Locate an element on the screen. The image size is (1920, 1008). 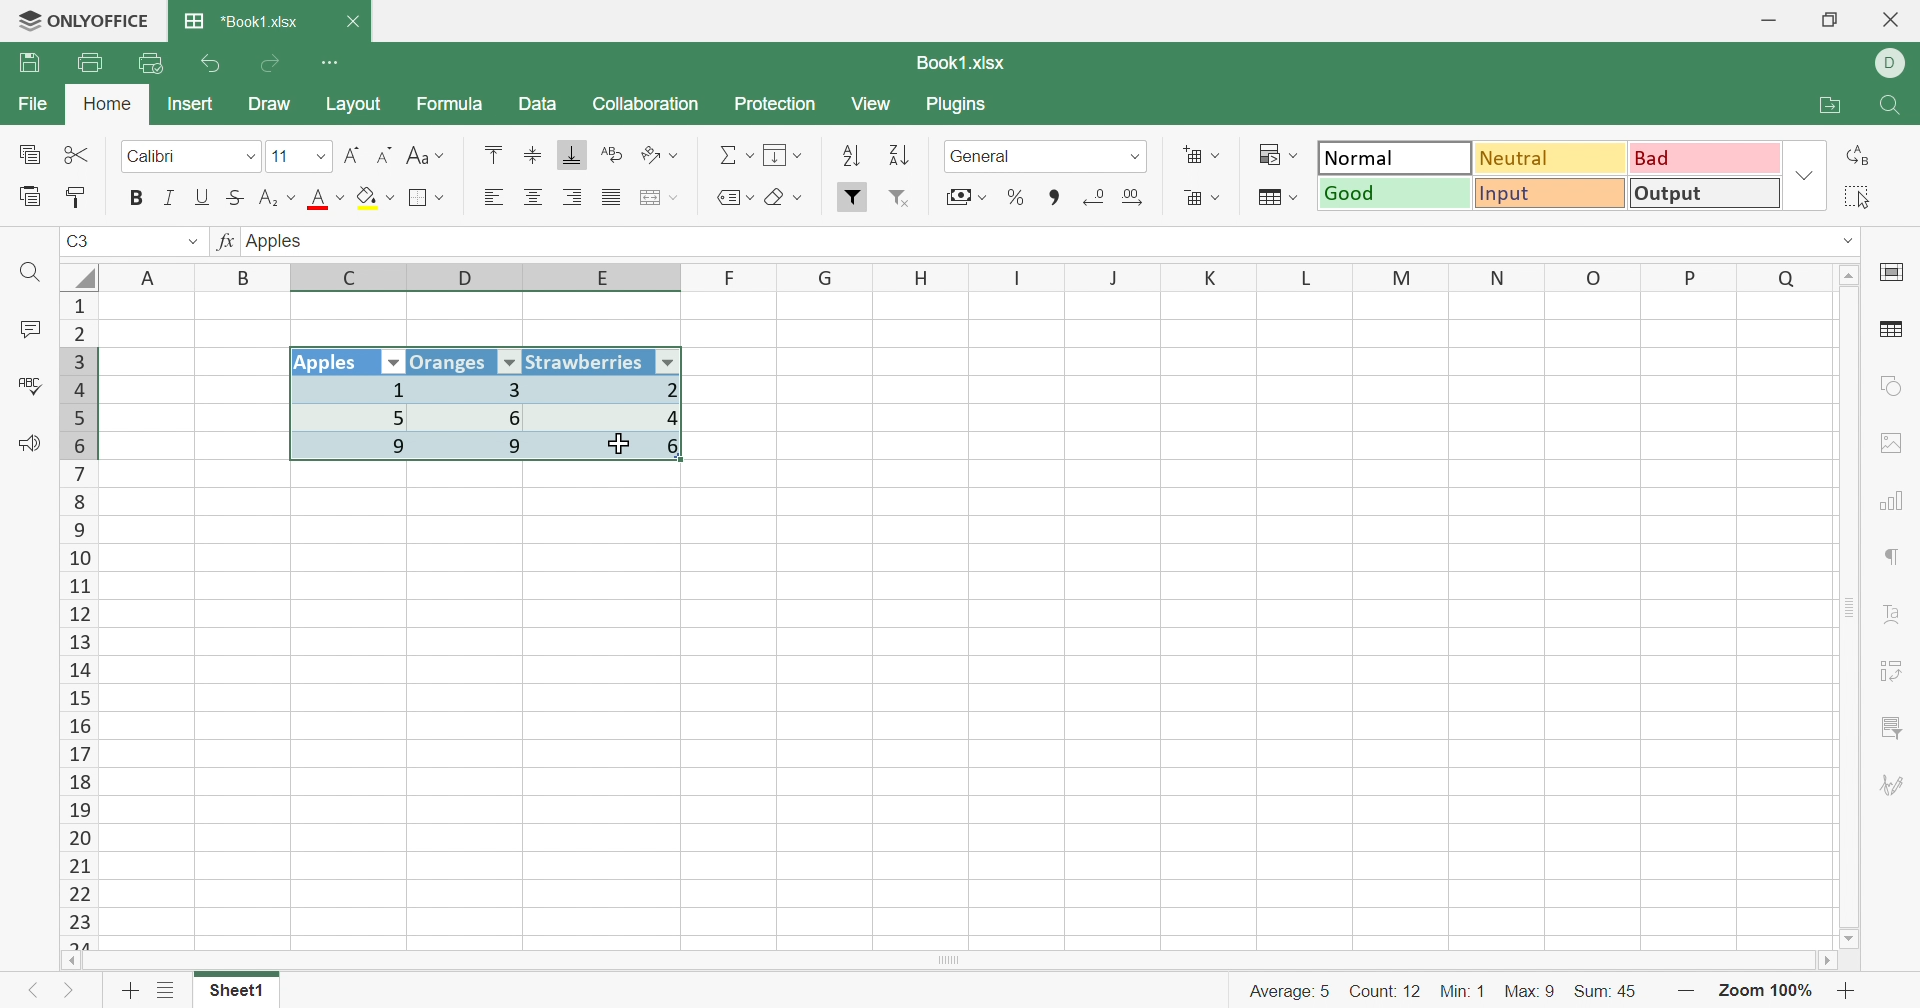
Align Top is located at coordinates (490, 154).